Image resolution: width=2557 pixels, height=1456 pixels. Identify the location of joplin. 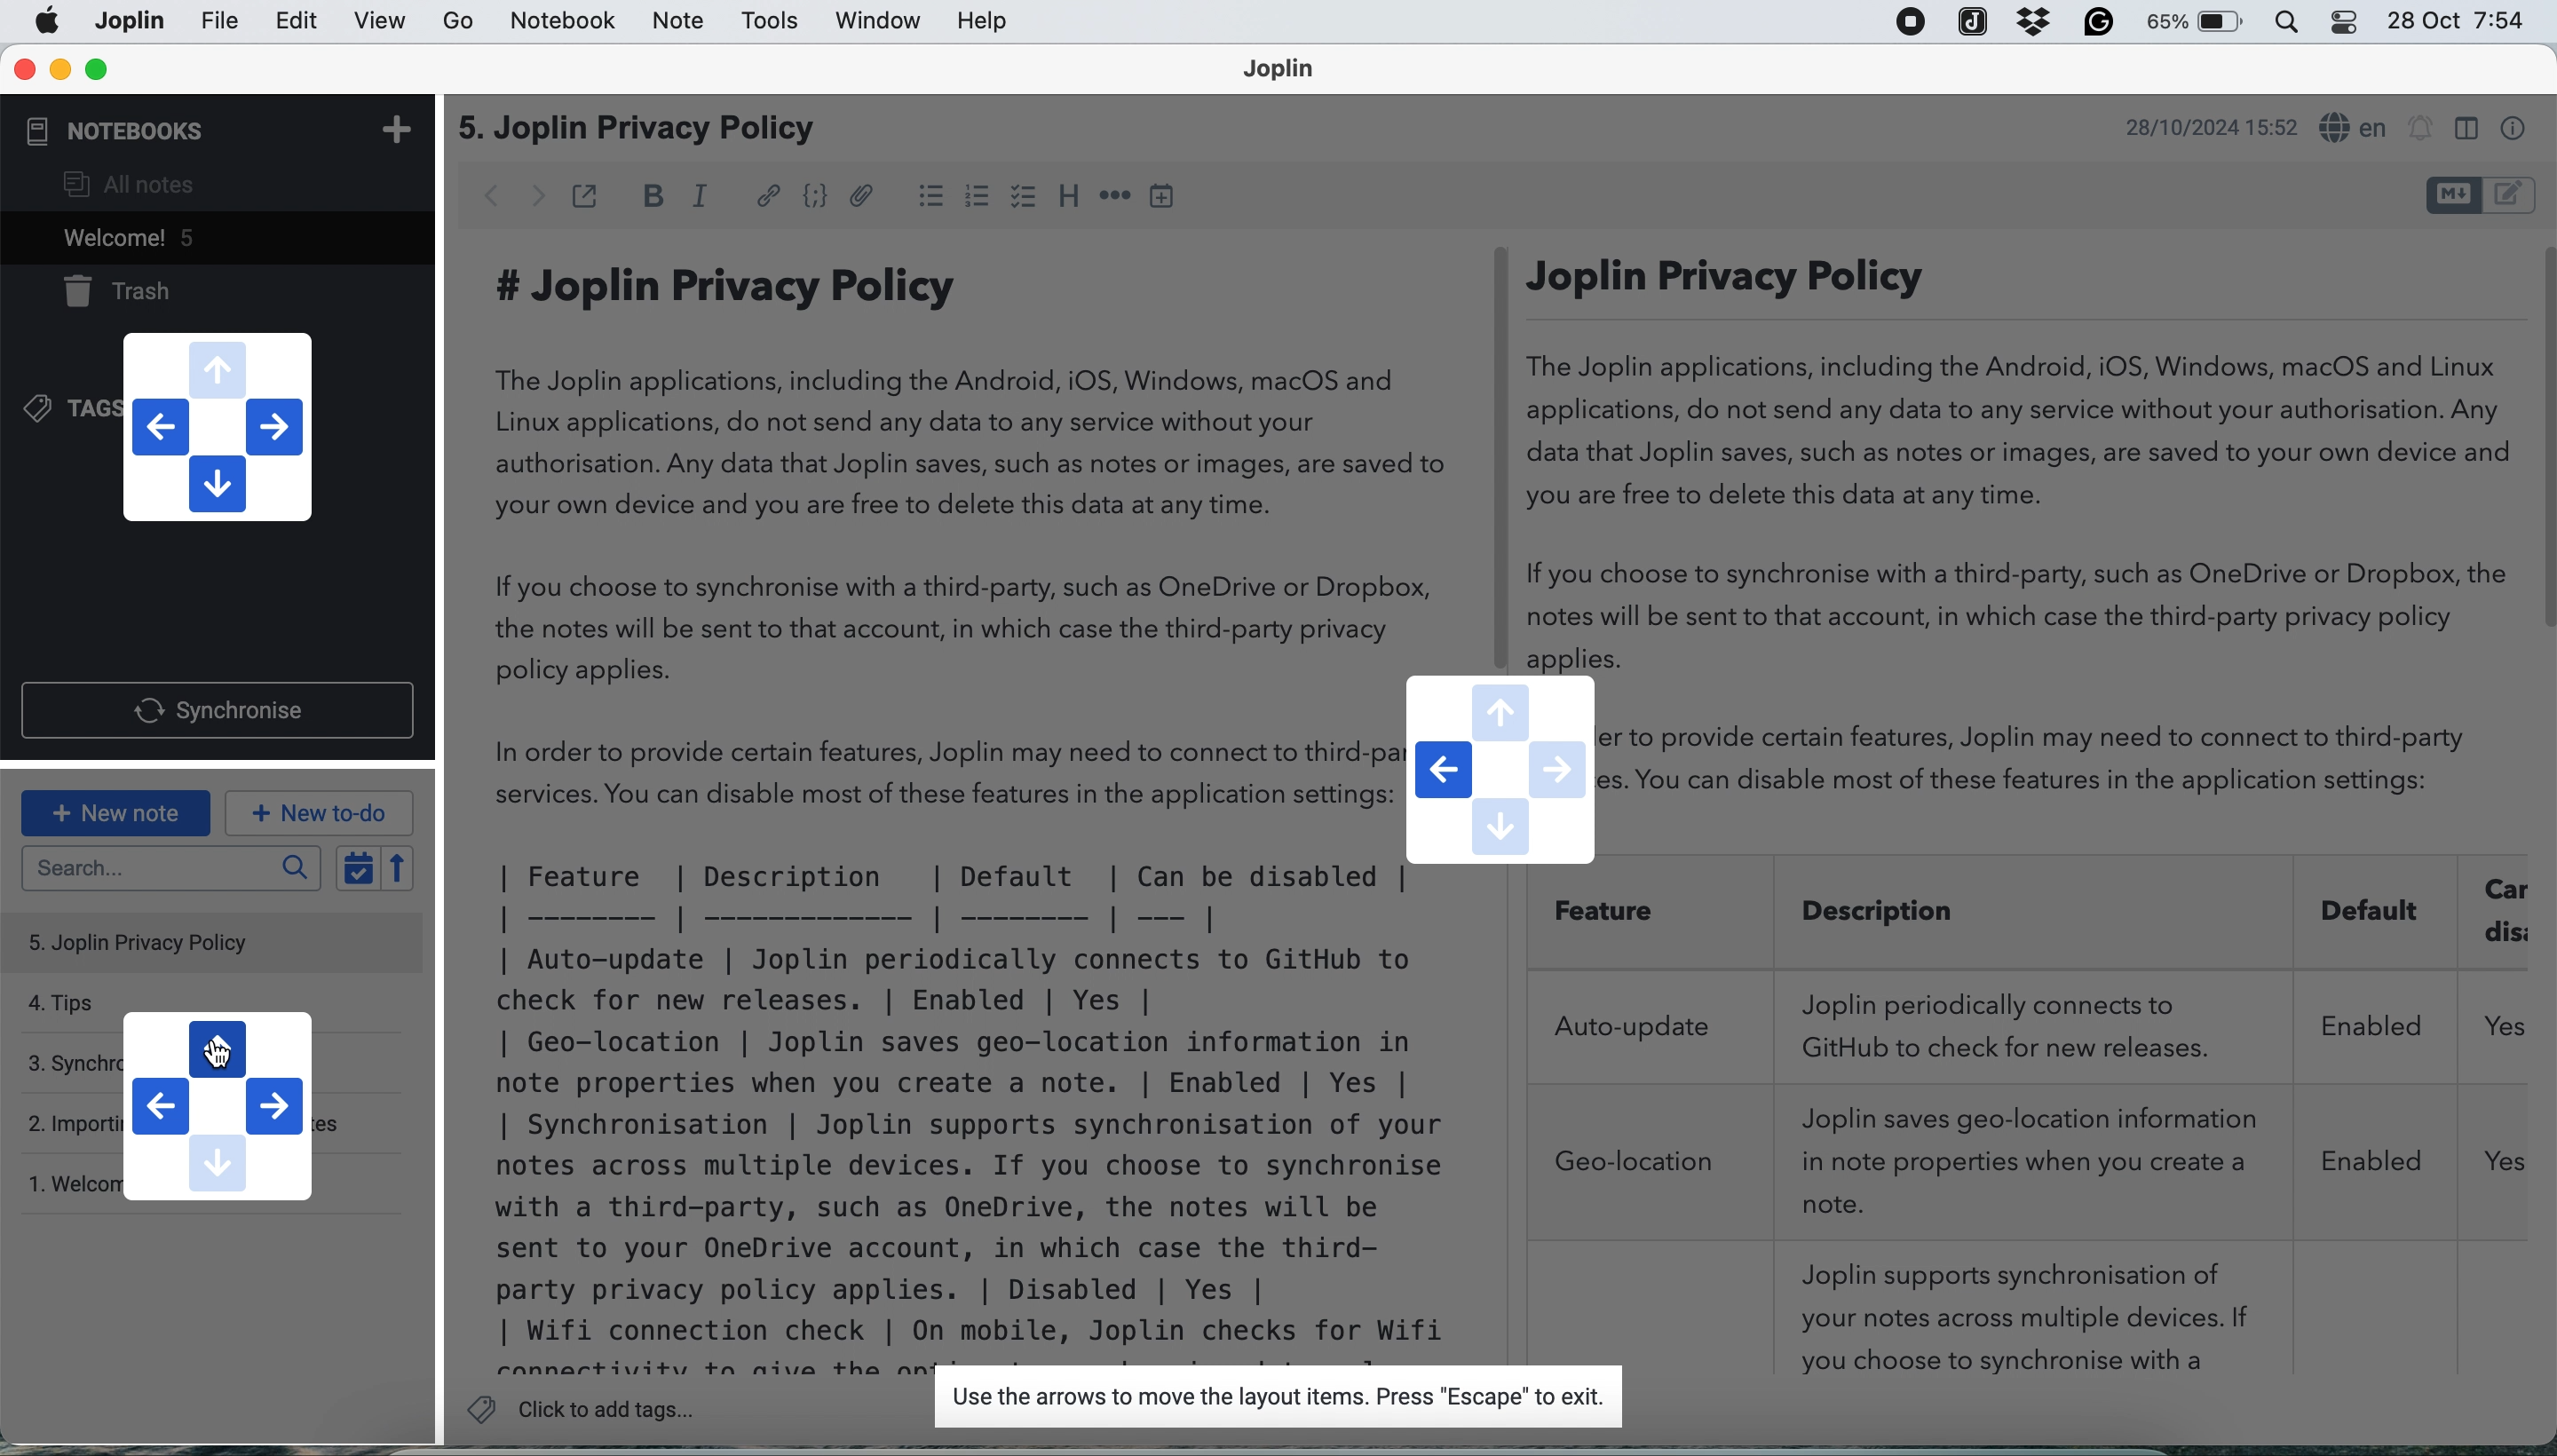
(222, 22).